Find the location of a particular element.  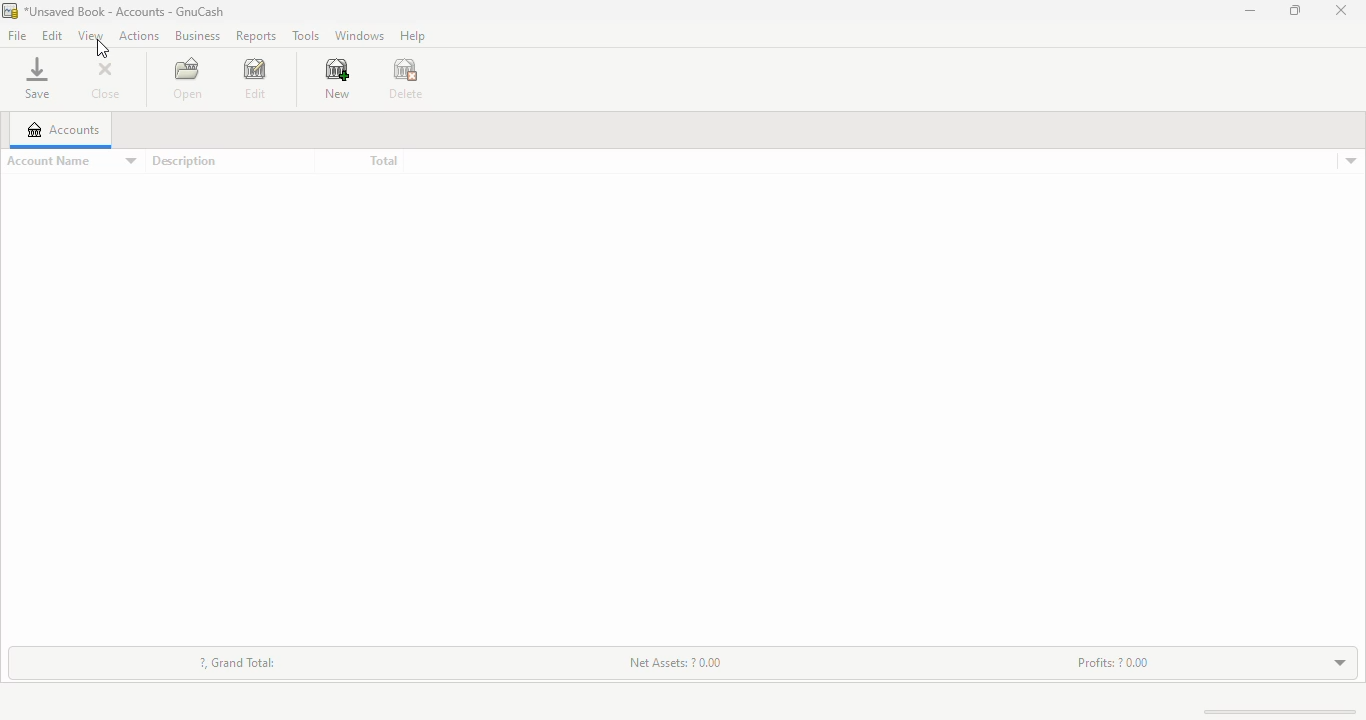

help is located at coordinates (412, 35).